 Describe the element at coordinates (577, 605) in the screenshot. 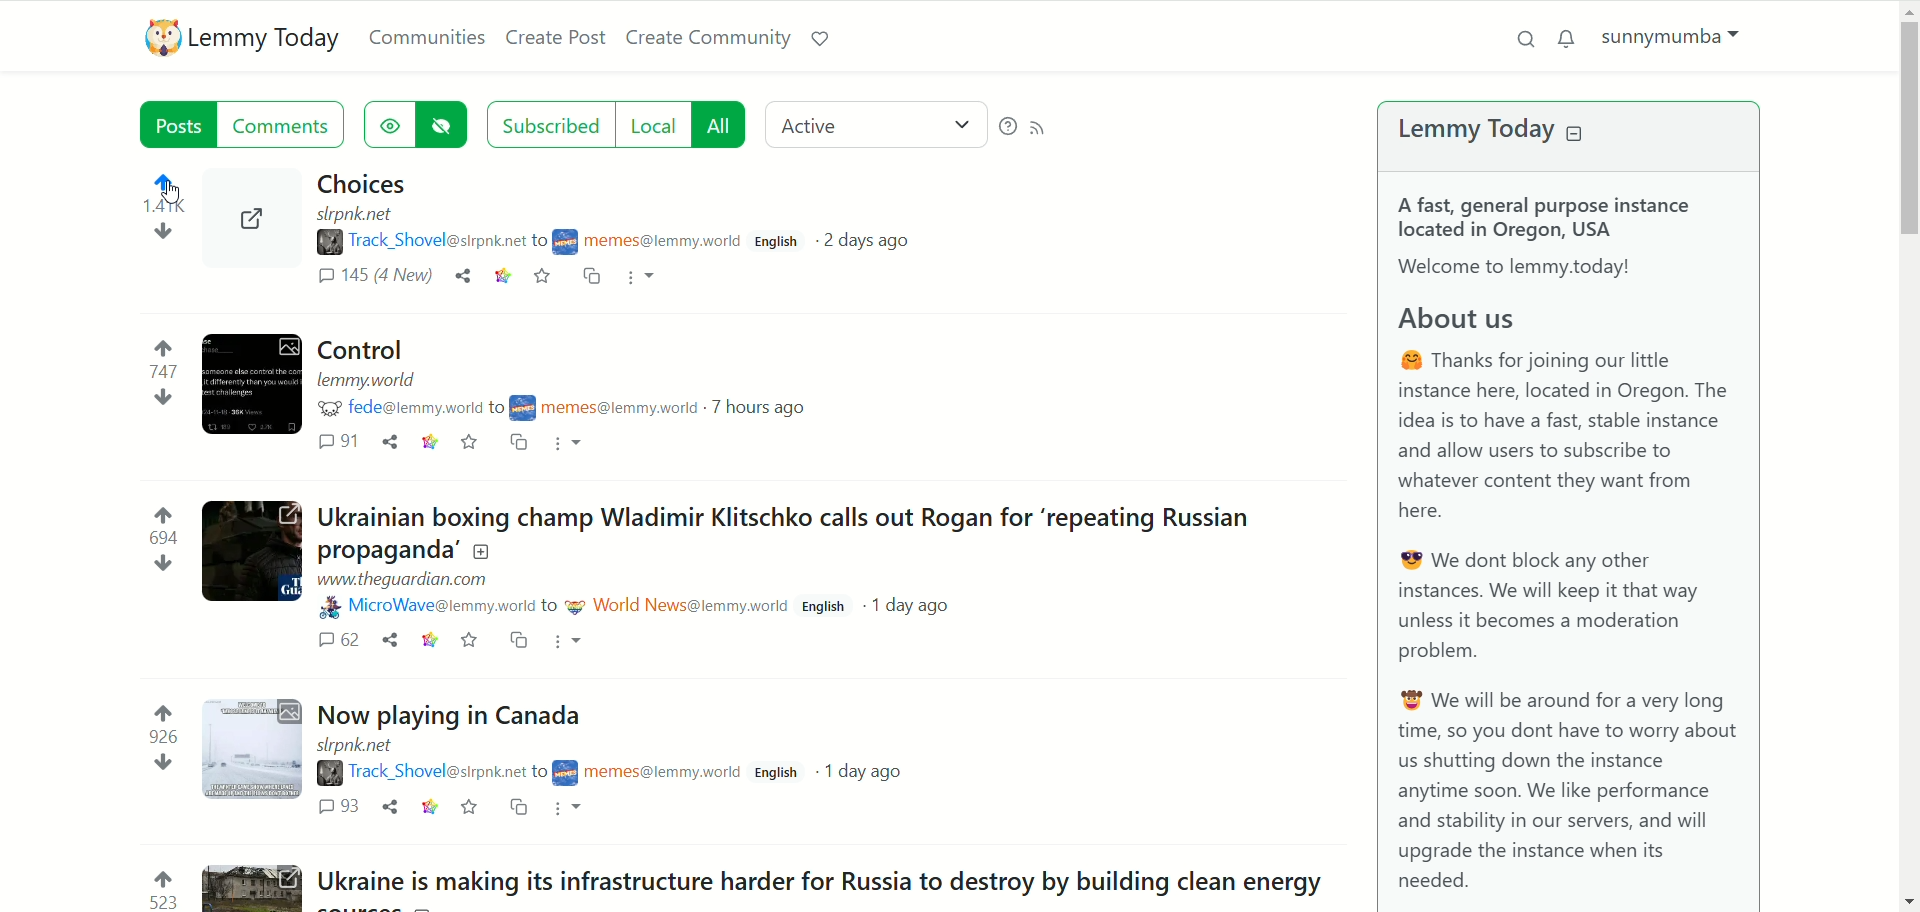

I see `poster image` at that location.